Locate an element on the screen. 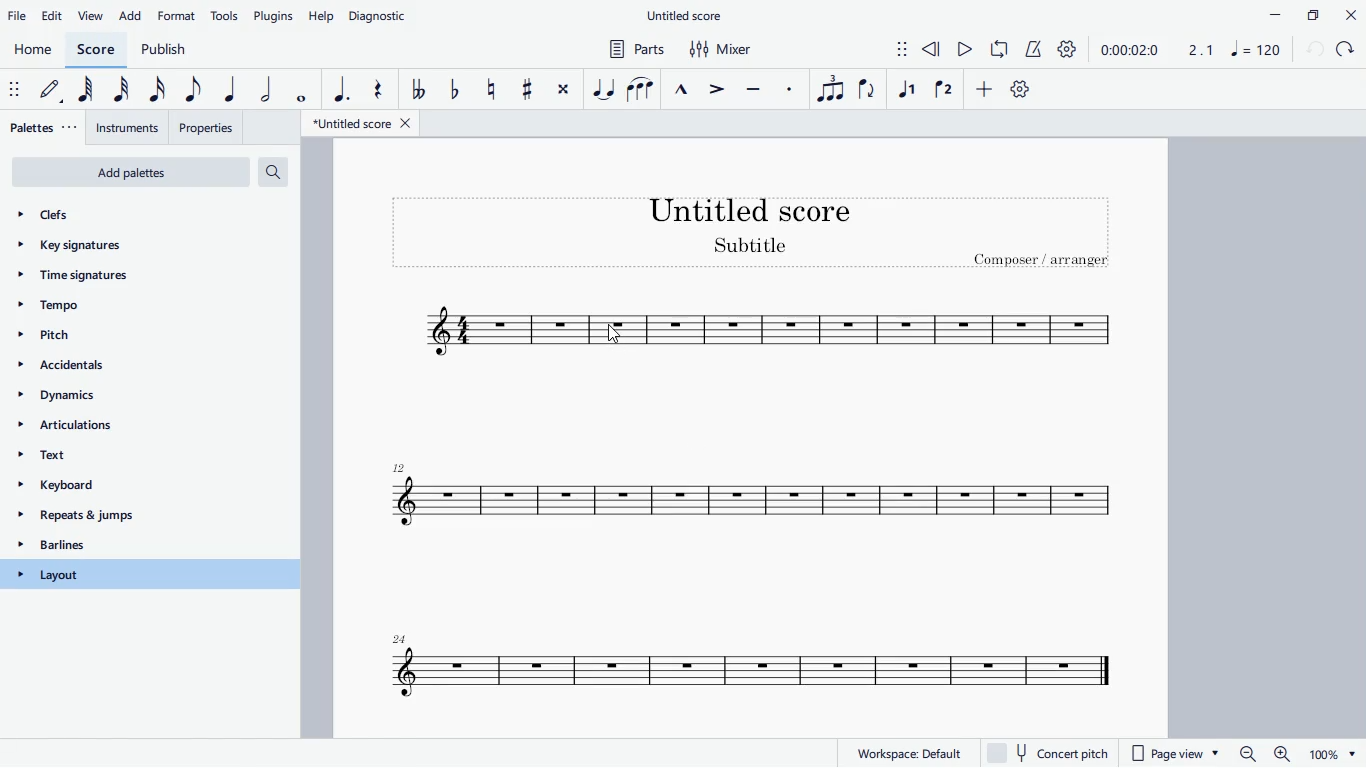 This screenshot has height=768, width=1366. marcato is located at coordinates (685, 87).